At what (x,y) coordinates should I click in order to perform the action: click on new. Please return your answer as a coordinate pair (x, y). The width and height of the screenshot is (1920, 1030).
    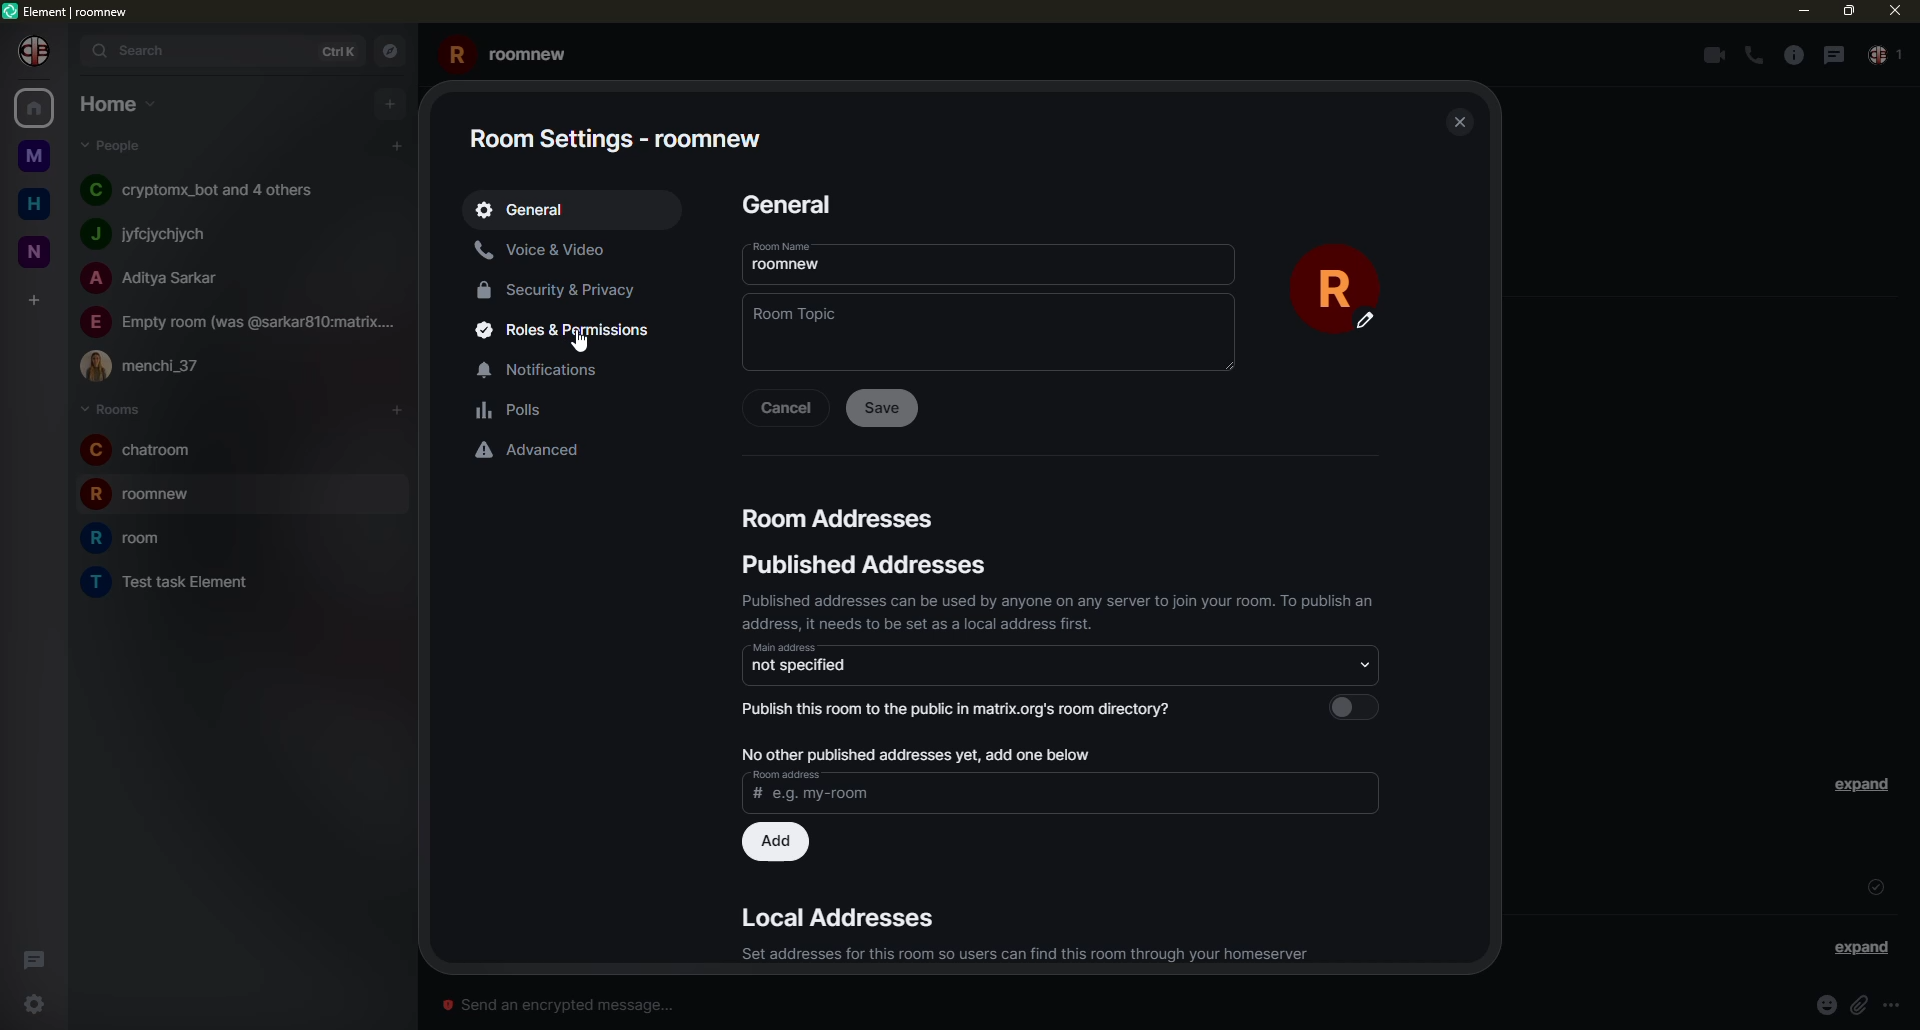
    Looking at the image, I should click on (35, 248).